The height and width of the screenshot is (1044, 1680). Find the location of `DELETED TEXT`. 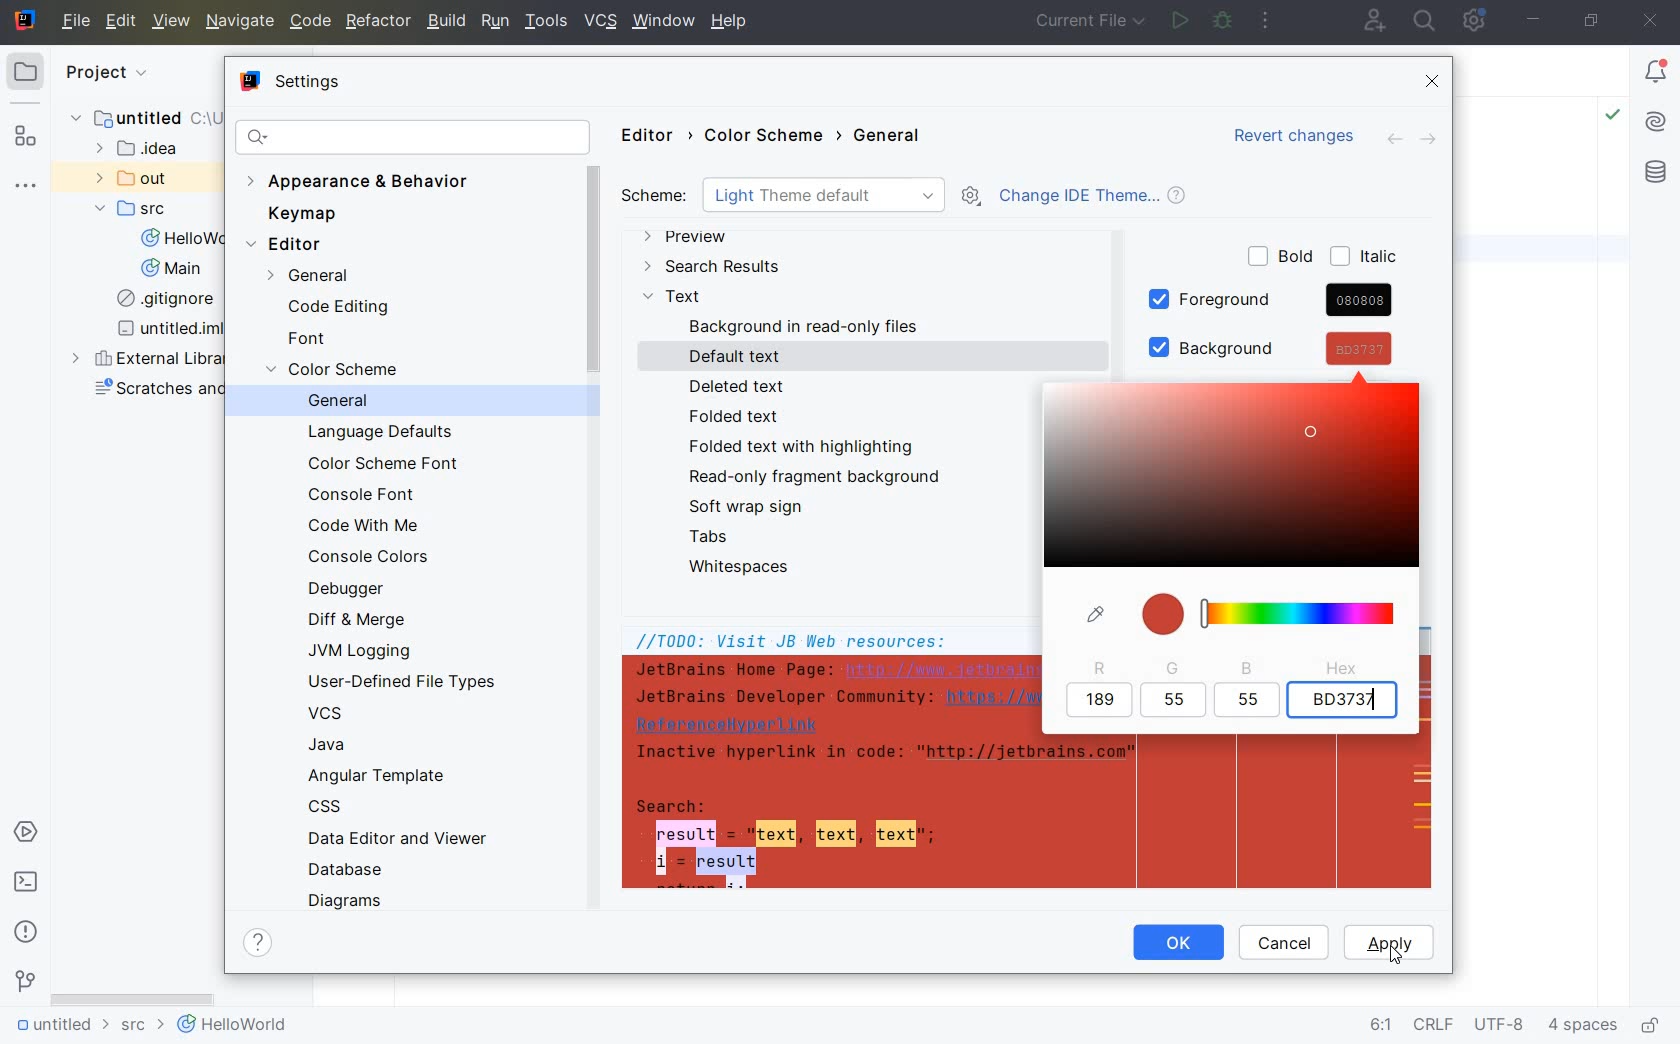

DELETED TEXT is located at coordinates (736, 385).